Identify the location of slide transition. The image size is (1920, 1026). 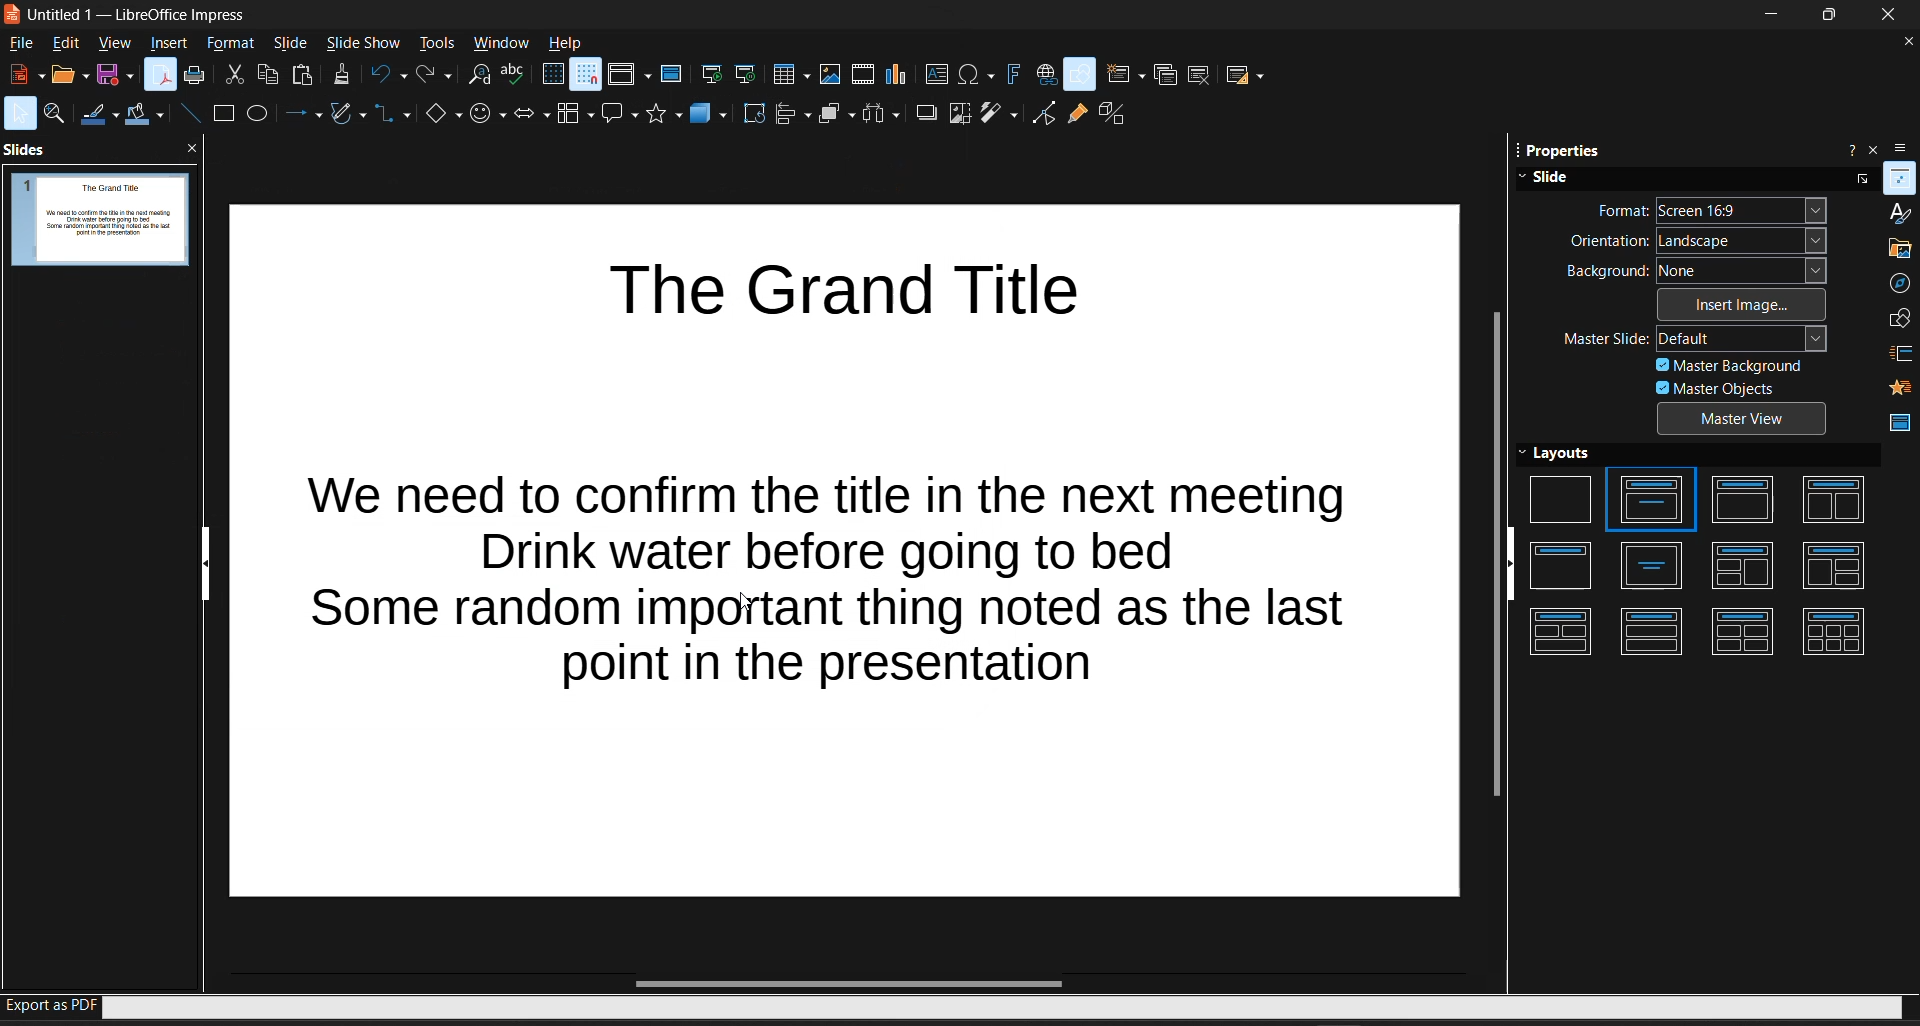
(1901, 354).